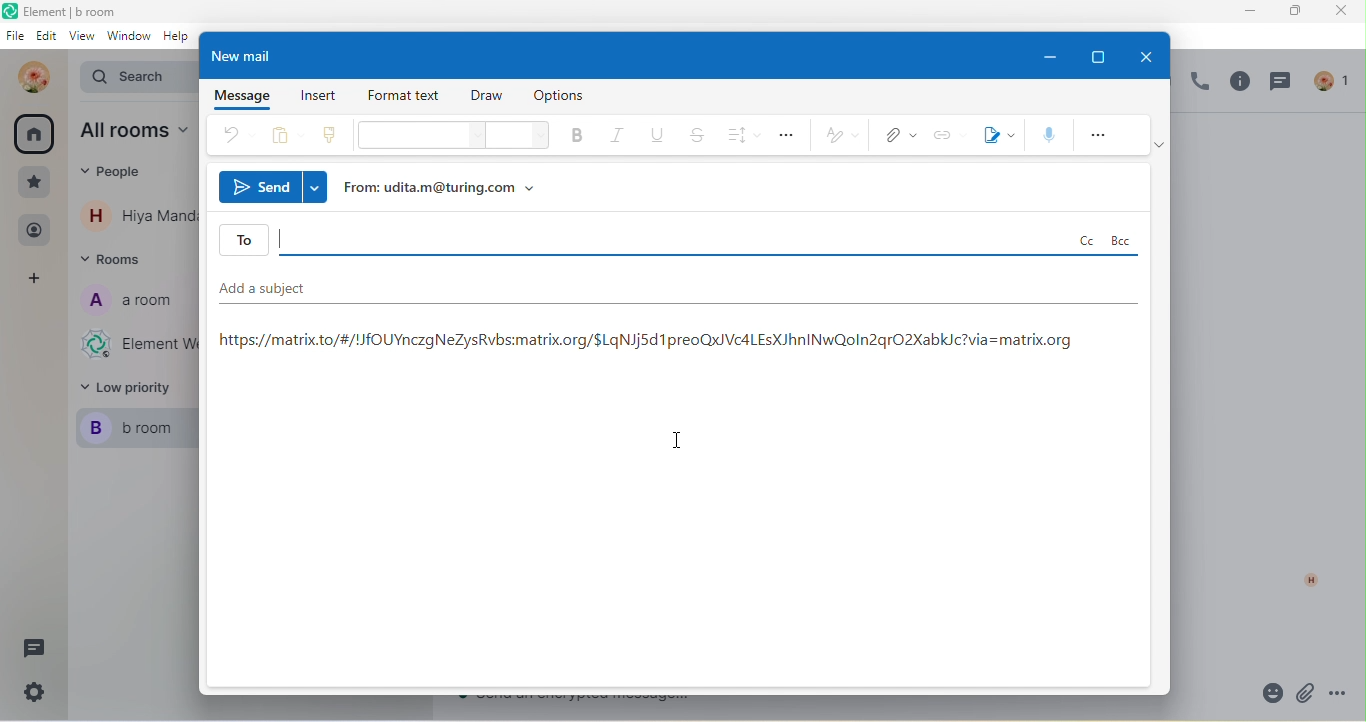 The width and height of the screenshot is (1366, 722). I want to click on info, so click(1238, 85).